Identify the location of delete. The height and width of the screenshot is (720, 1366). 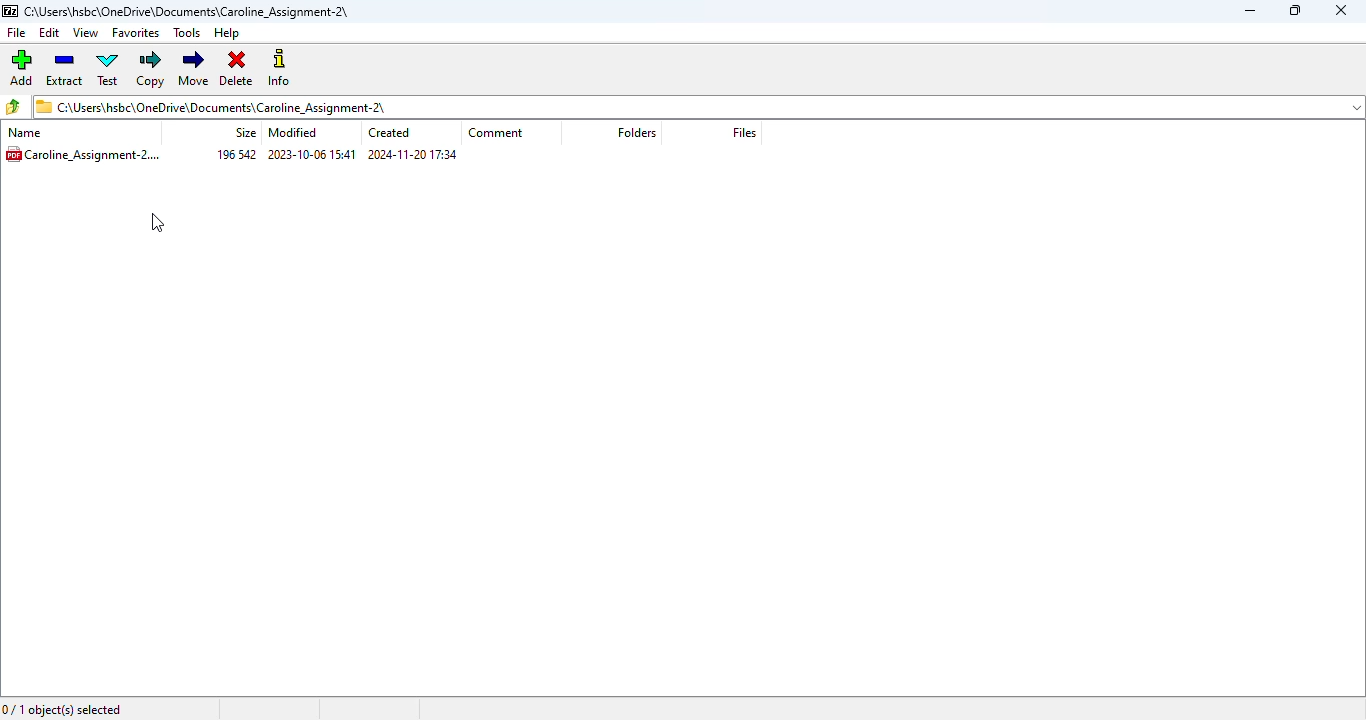
(236, 68).